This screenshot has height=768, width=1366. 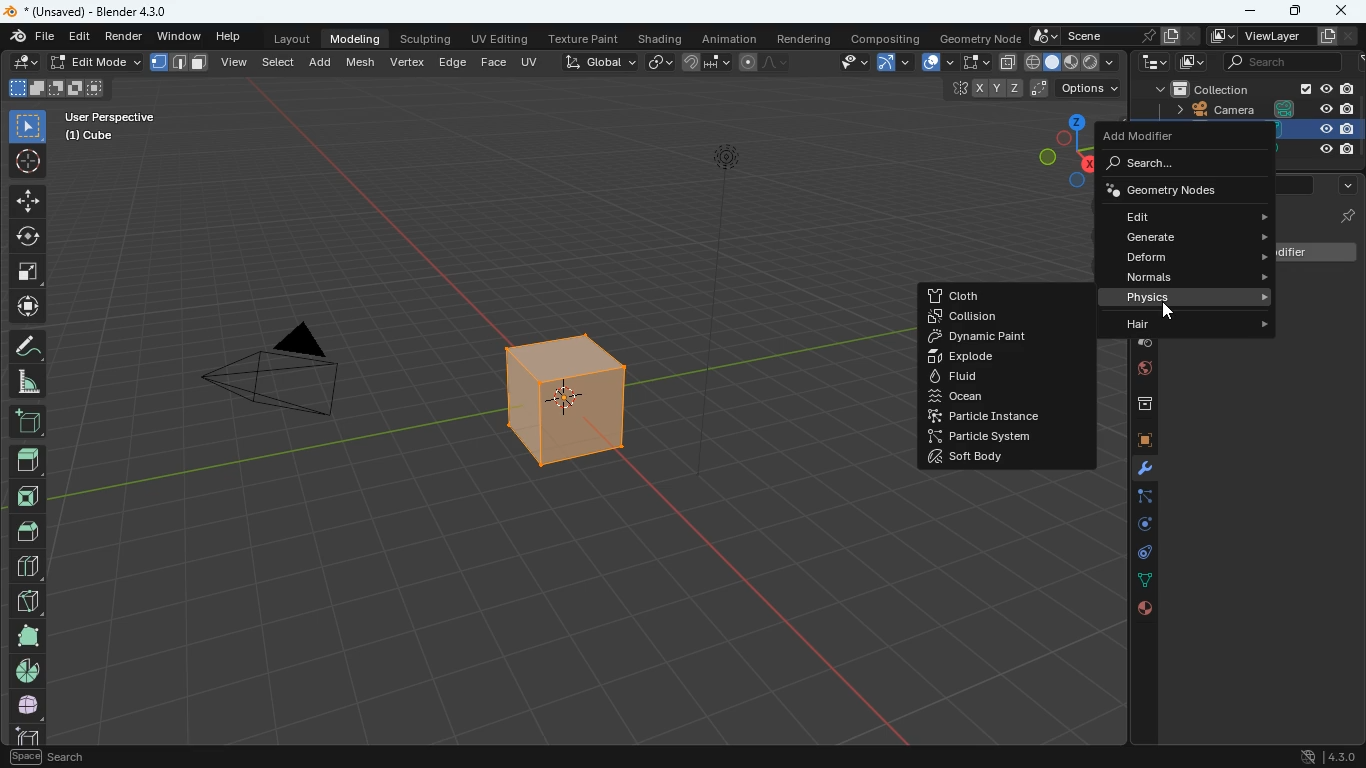 What do you see at coordinates (26, 423) in the screenshot?
I see `add` at bounding box center [26, 423].